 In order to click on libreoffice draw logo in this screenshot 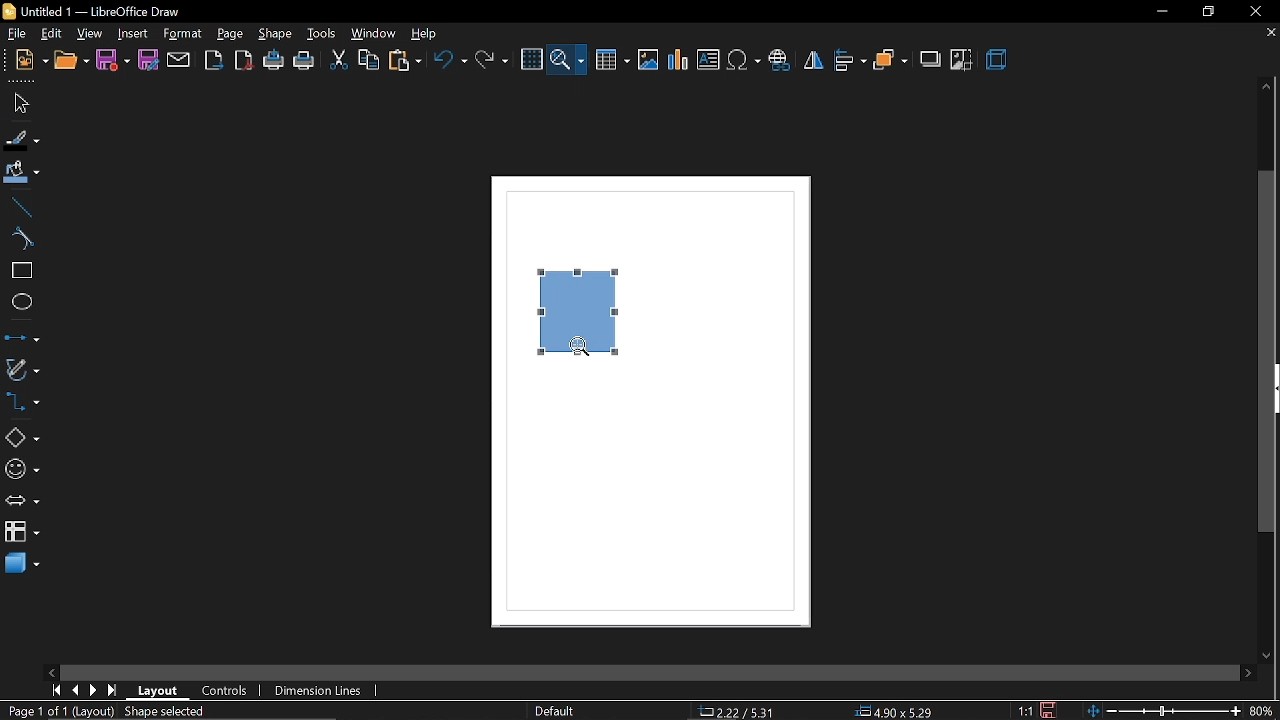, I will do `click(11, 13)`.